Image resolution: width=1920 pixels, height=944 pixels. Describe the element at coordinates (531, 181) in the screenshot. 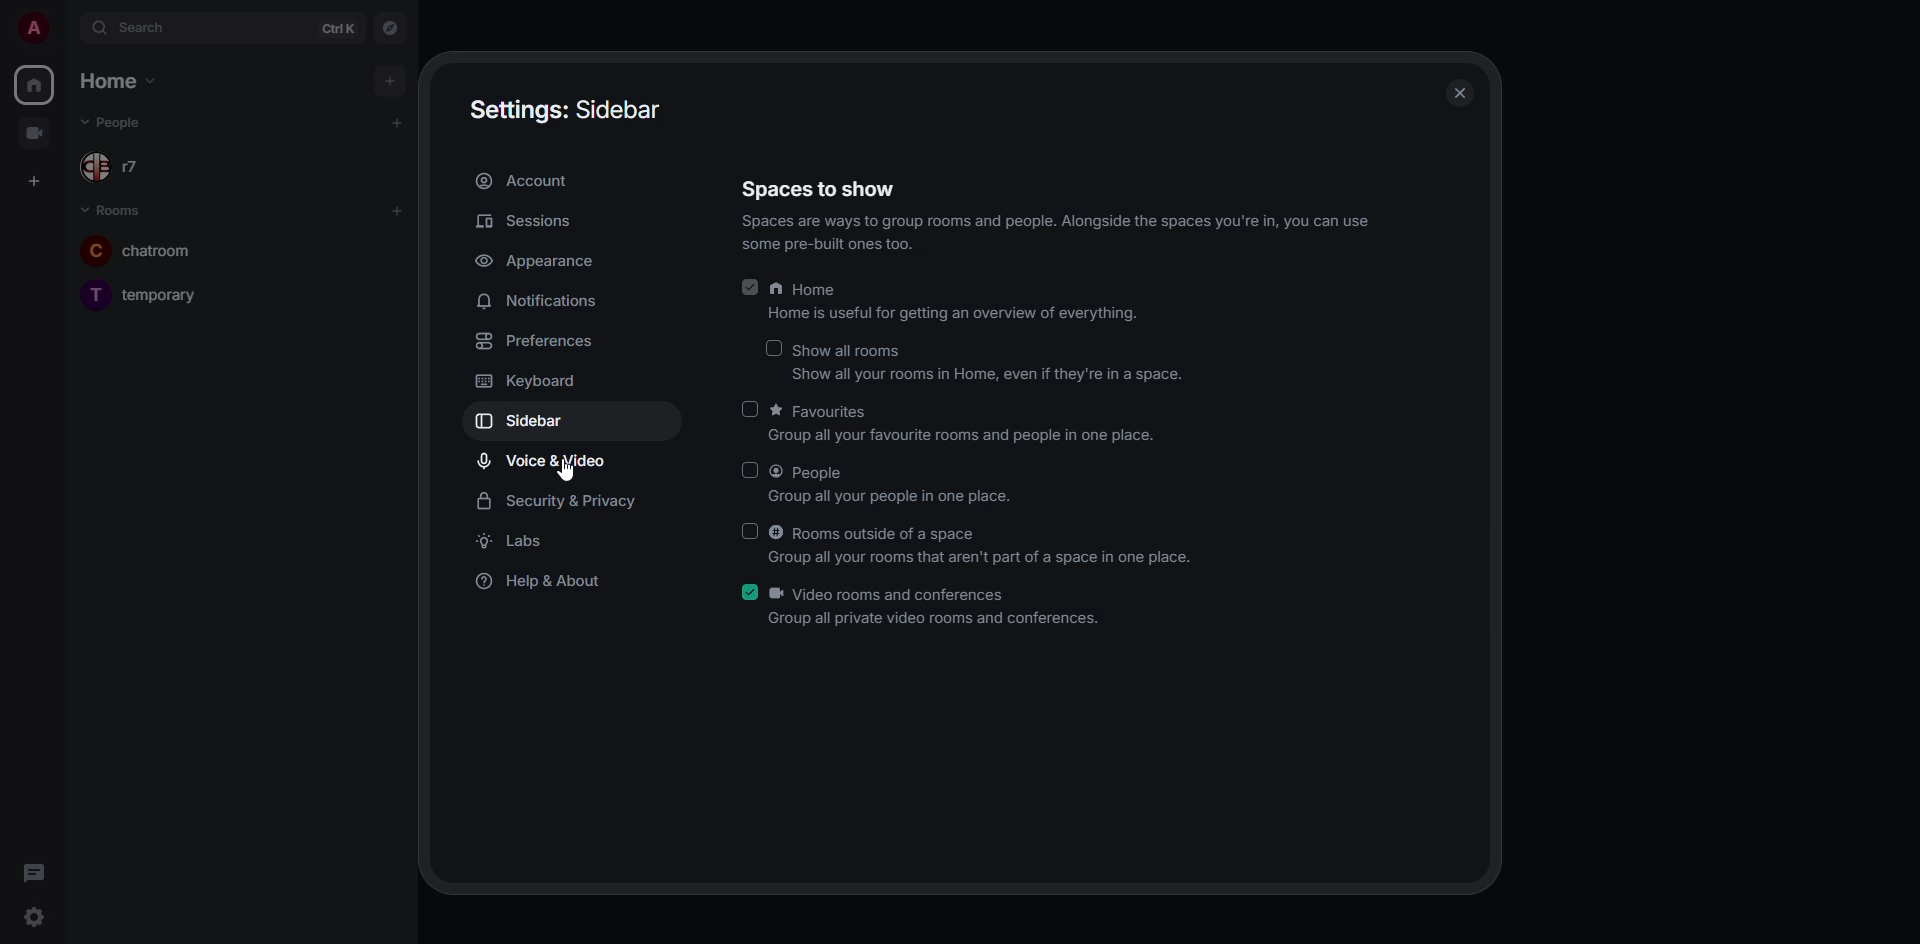

I see `account` at that location.